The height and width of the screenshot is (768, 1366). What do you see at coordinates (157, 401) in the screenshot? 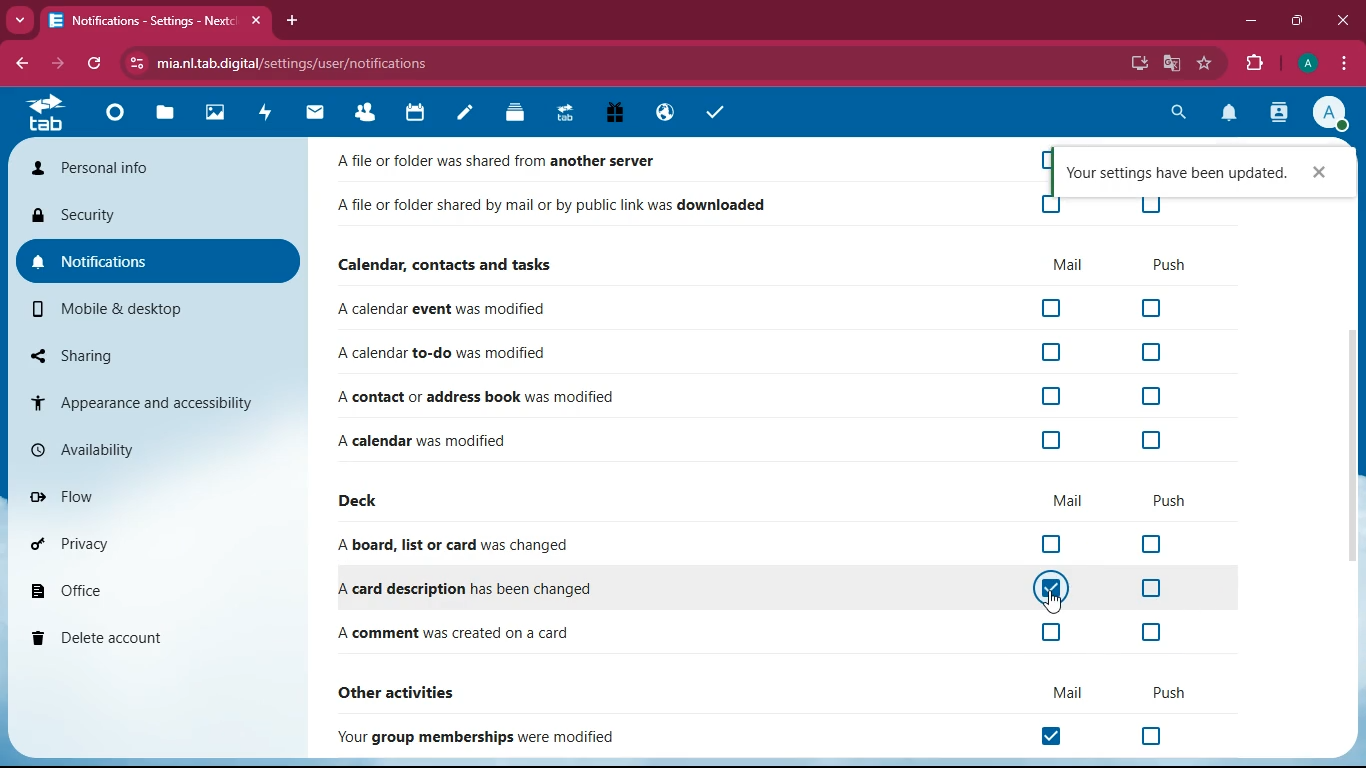
I see `appearance and accessibility` at bounding box center [157, 401].